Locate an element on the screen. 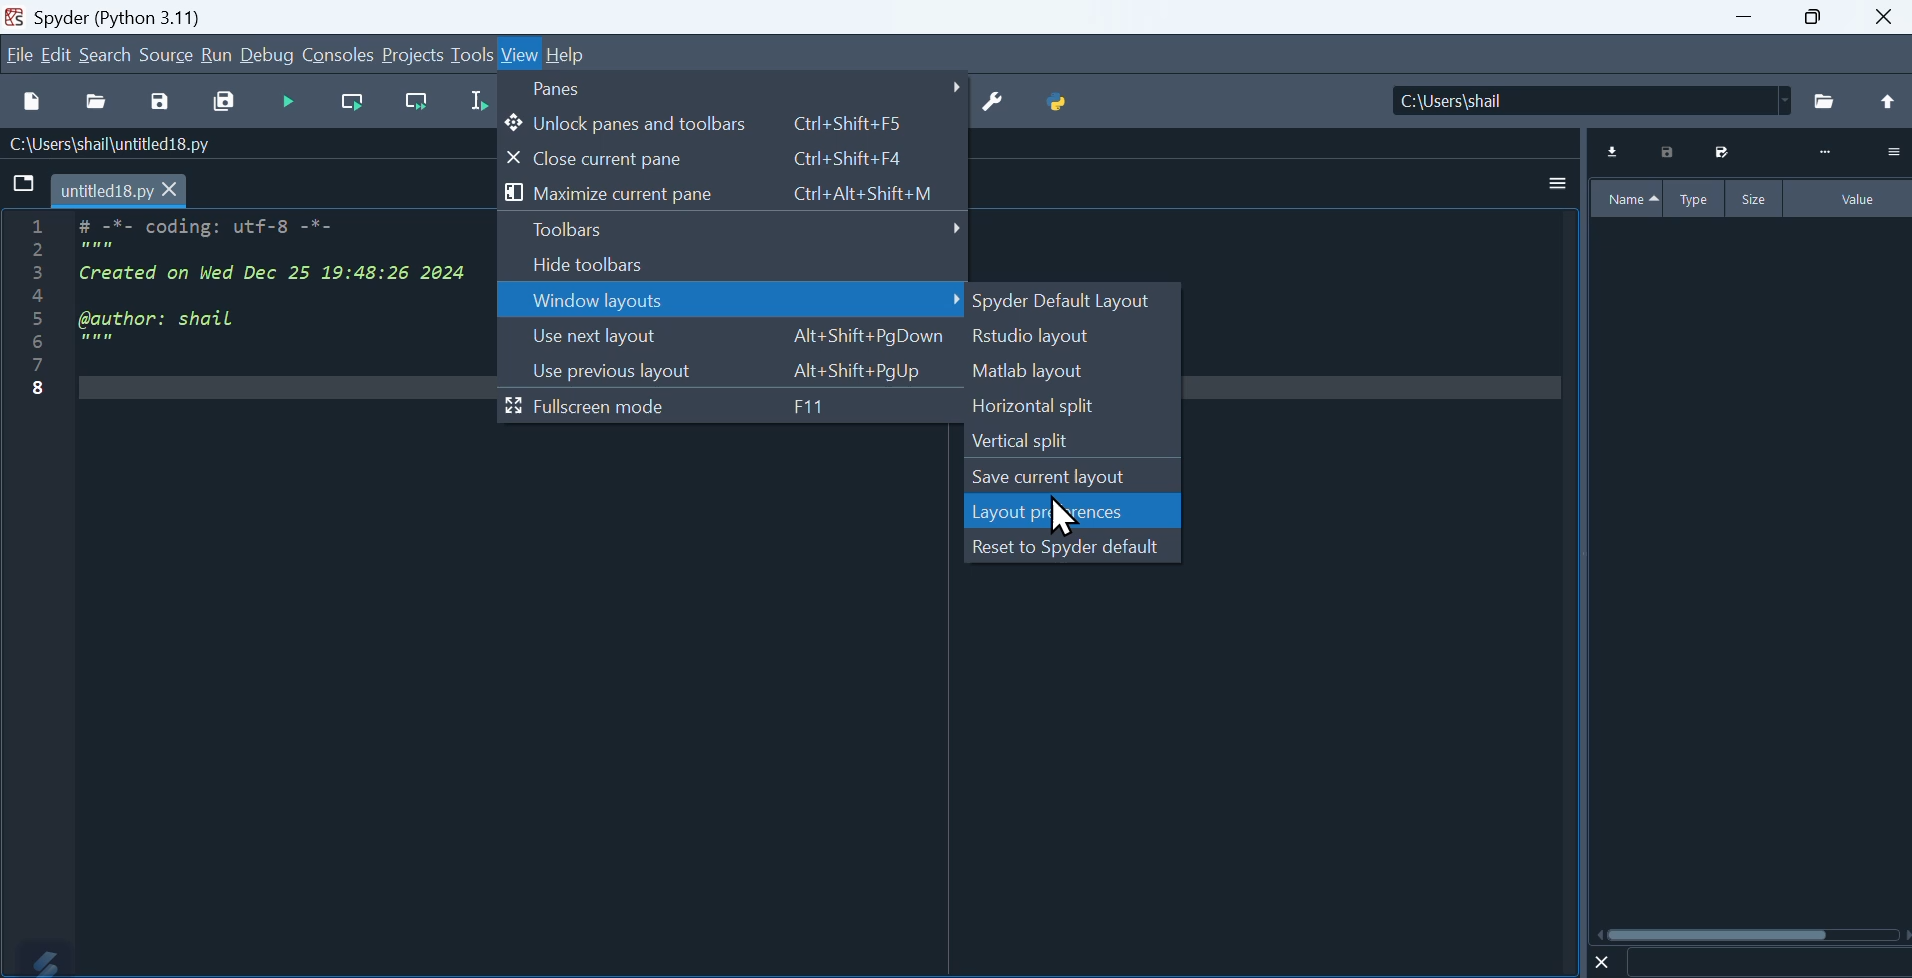 This screenshot has height=978, width=1912. Search is located at coordinates (106, 55).